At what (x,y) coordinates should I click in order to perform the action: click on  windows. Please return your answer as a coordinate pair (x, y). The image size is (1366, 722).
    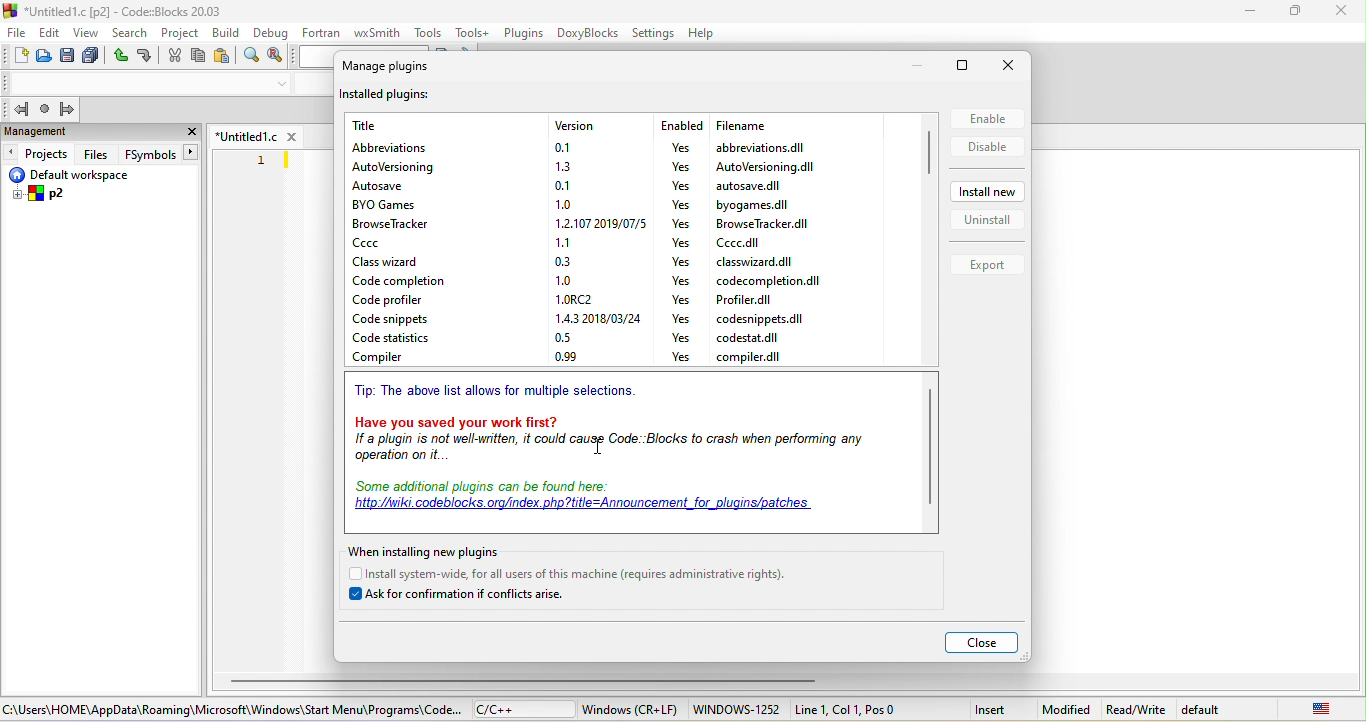
    Looking at the image, I should click on (630, 711).